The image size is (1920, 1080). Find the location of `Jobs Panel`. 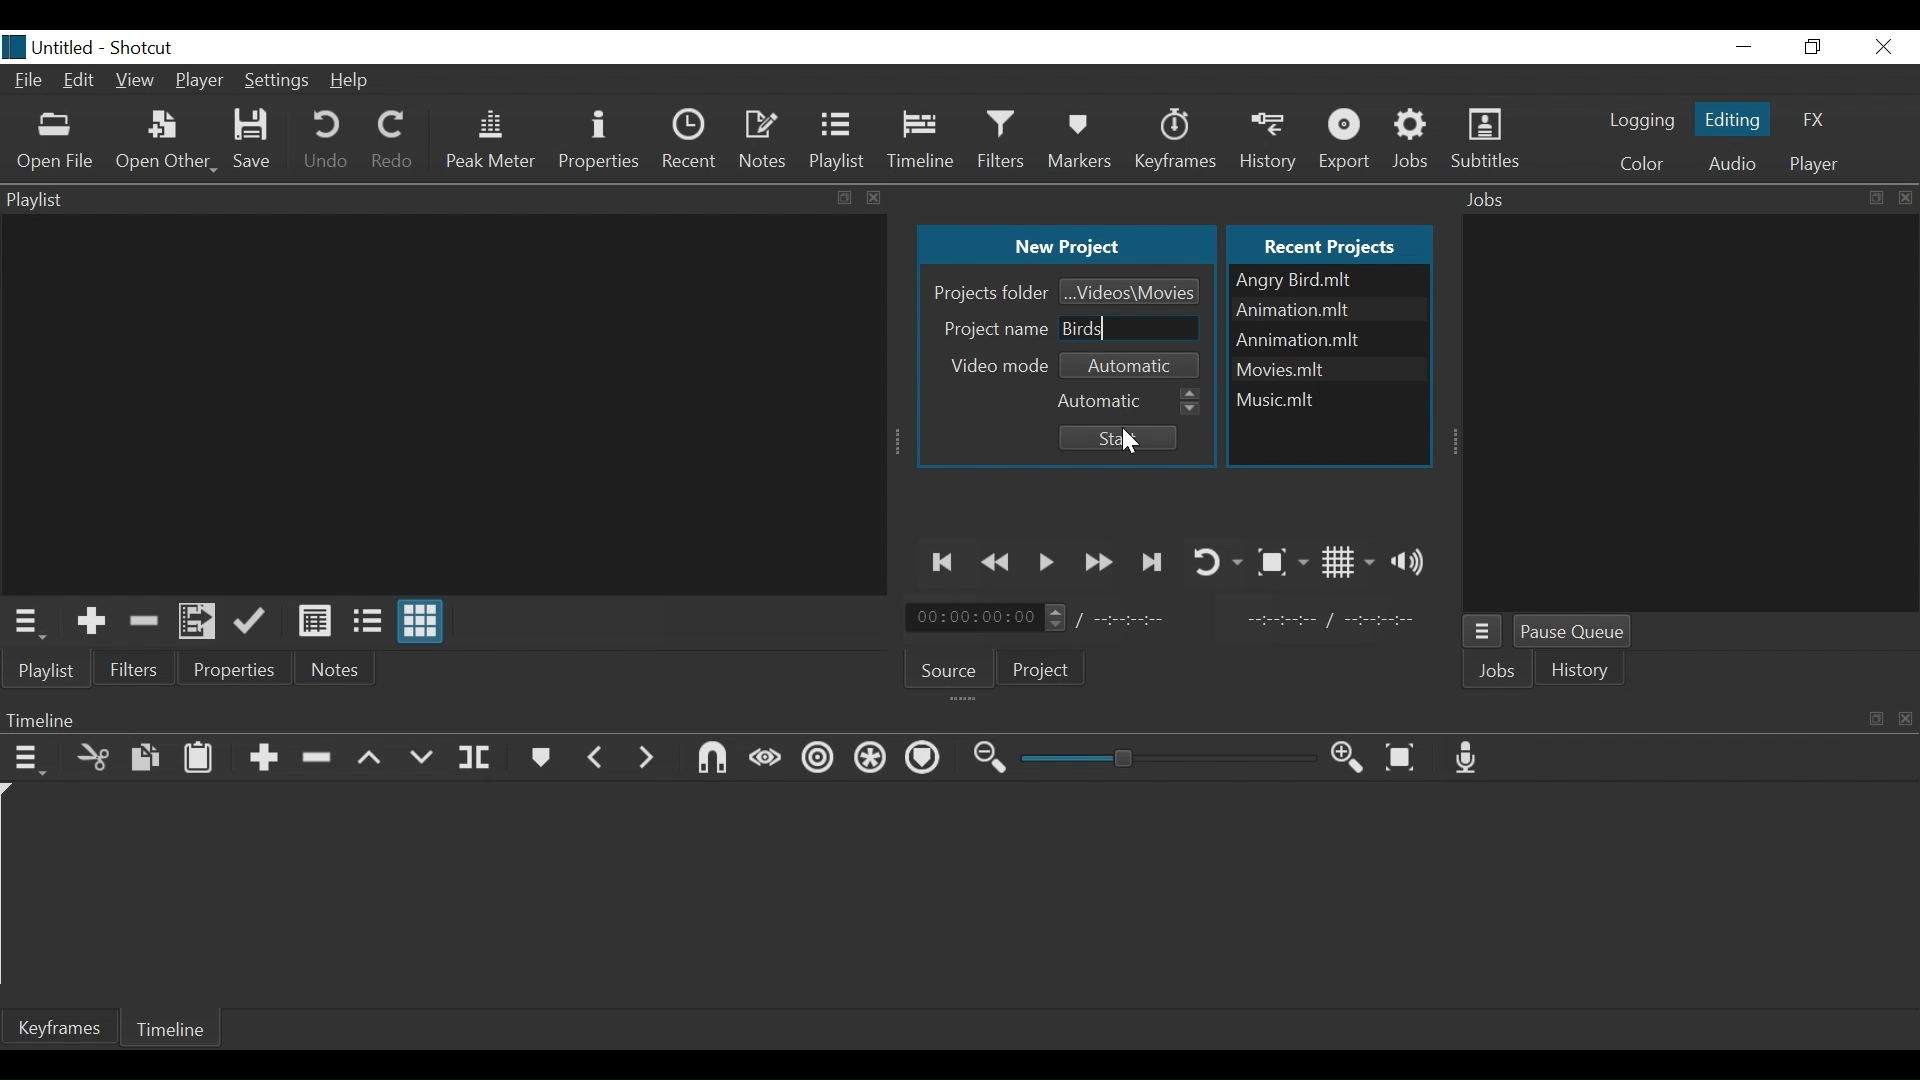

Jobs Panel is located at coordinates (1693, 414).